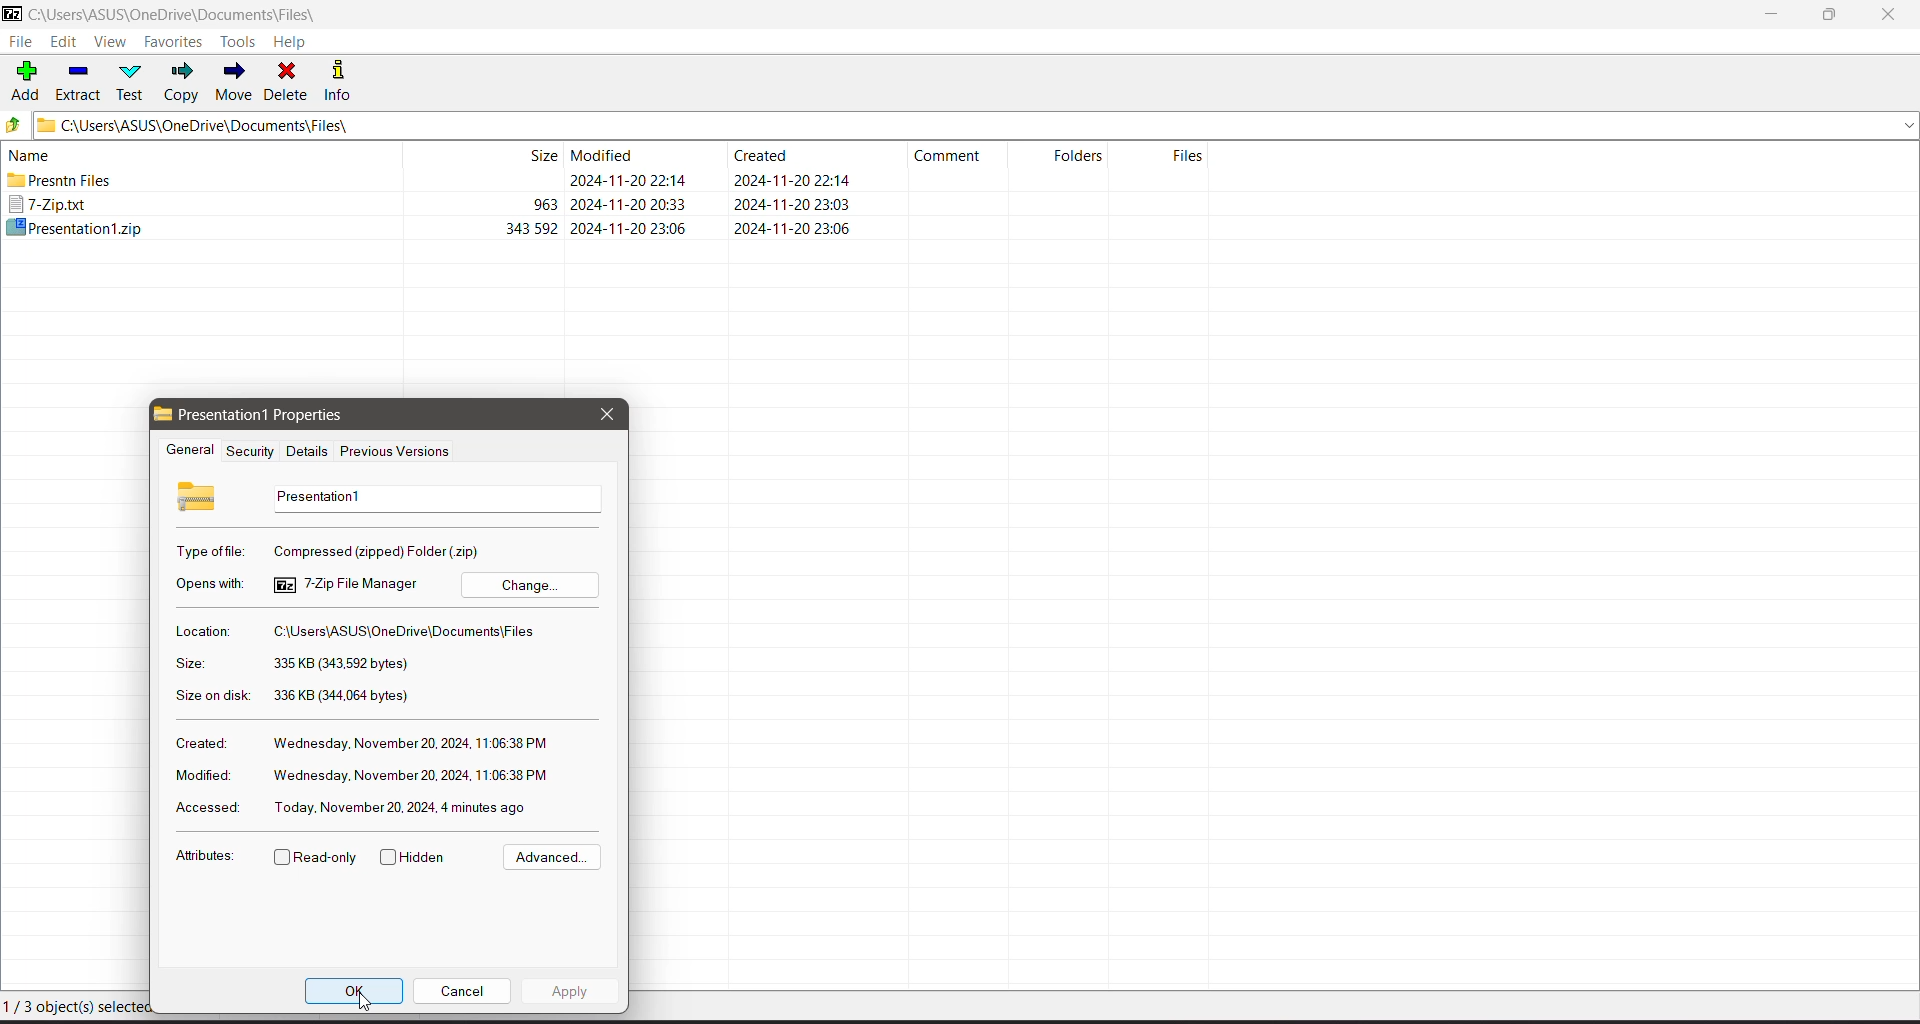 The height and width of the screenshot is (1024, 1920). I want to click on Current Folder View, so click(614, 154).